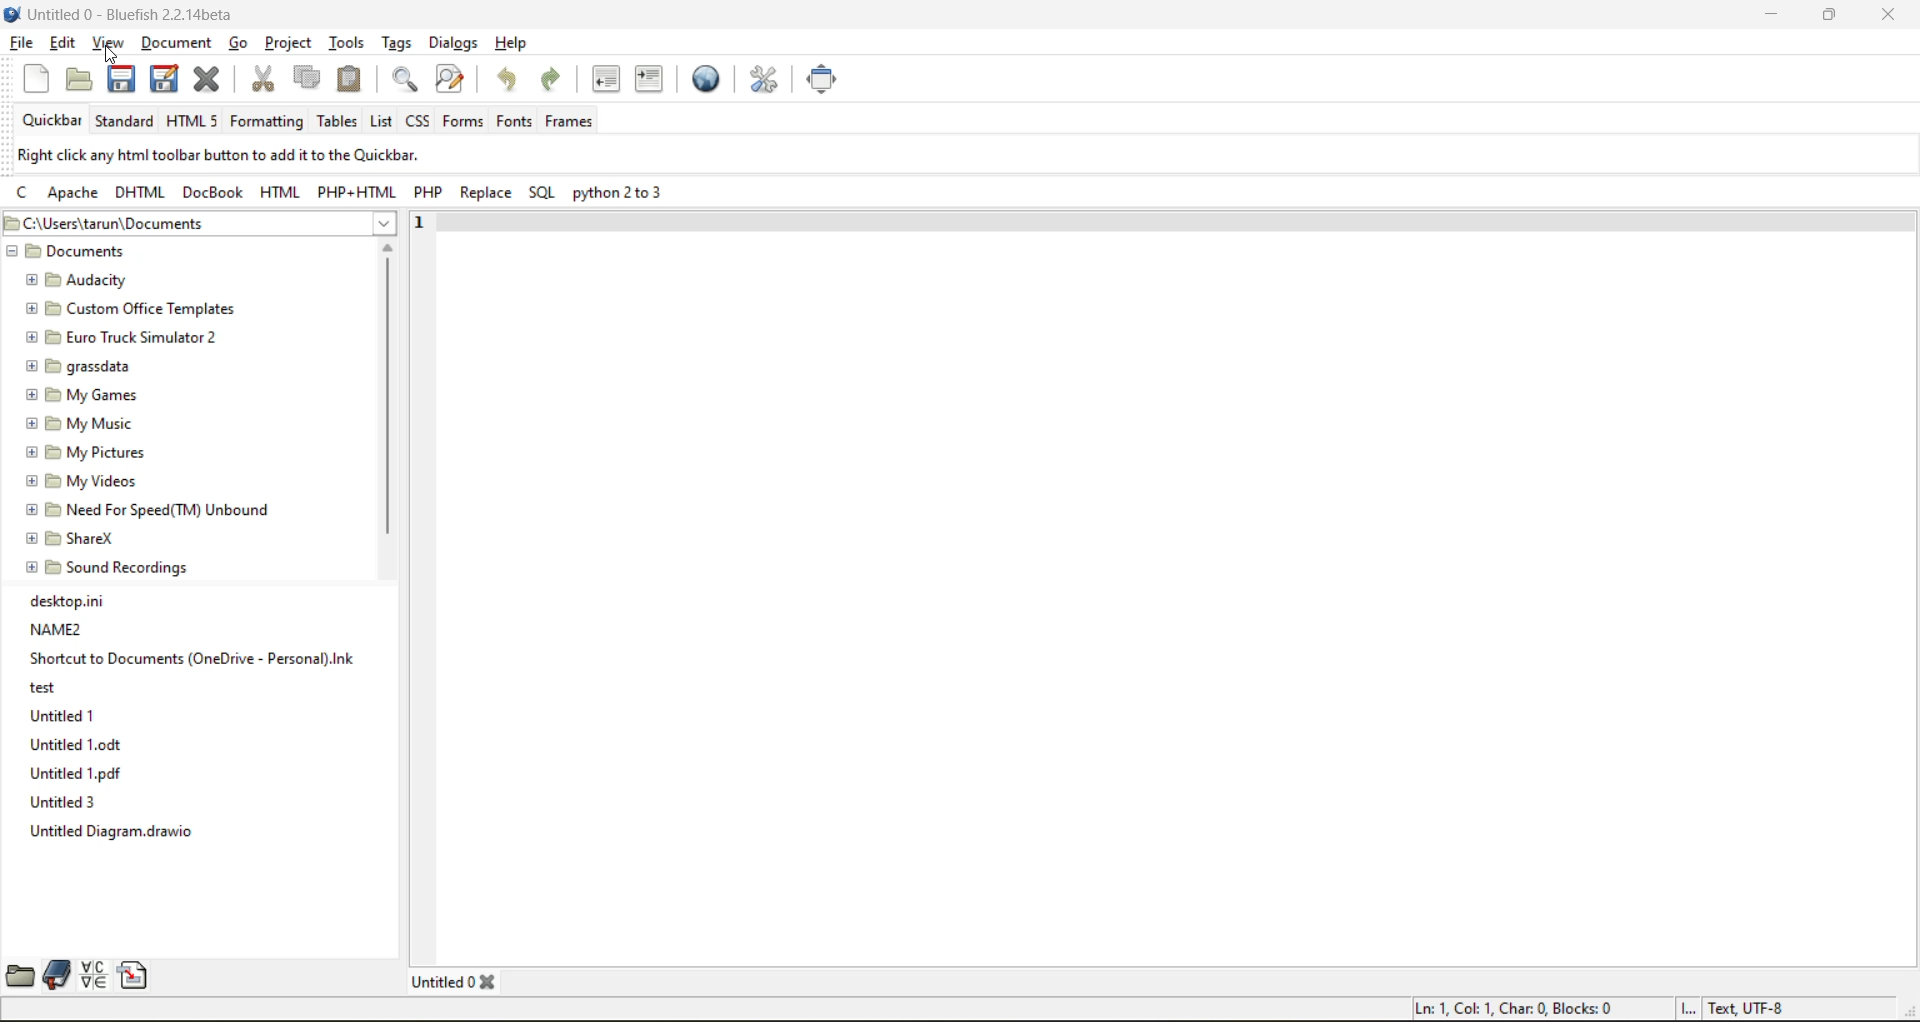 The height and width of the screenshot is (1022, 1920). I want to click on list, so click(379, 121).